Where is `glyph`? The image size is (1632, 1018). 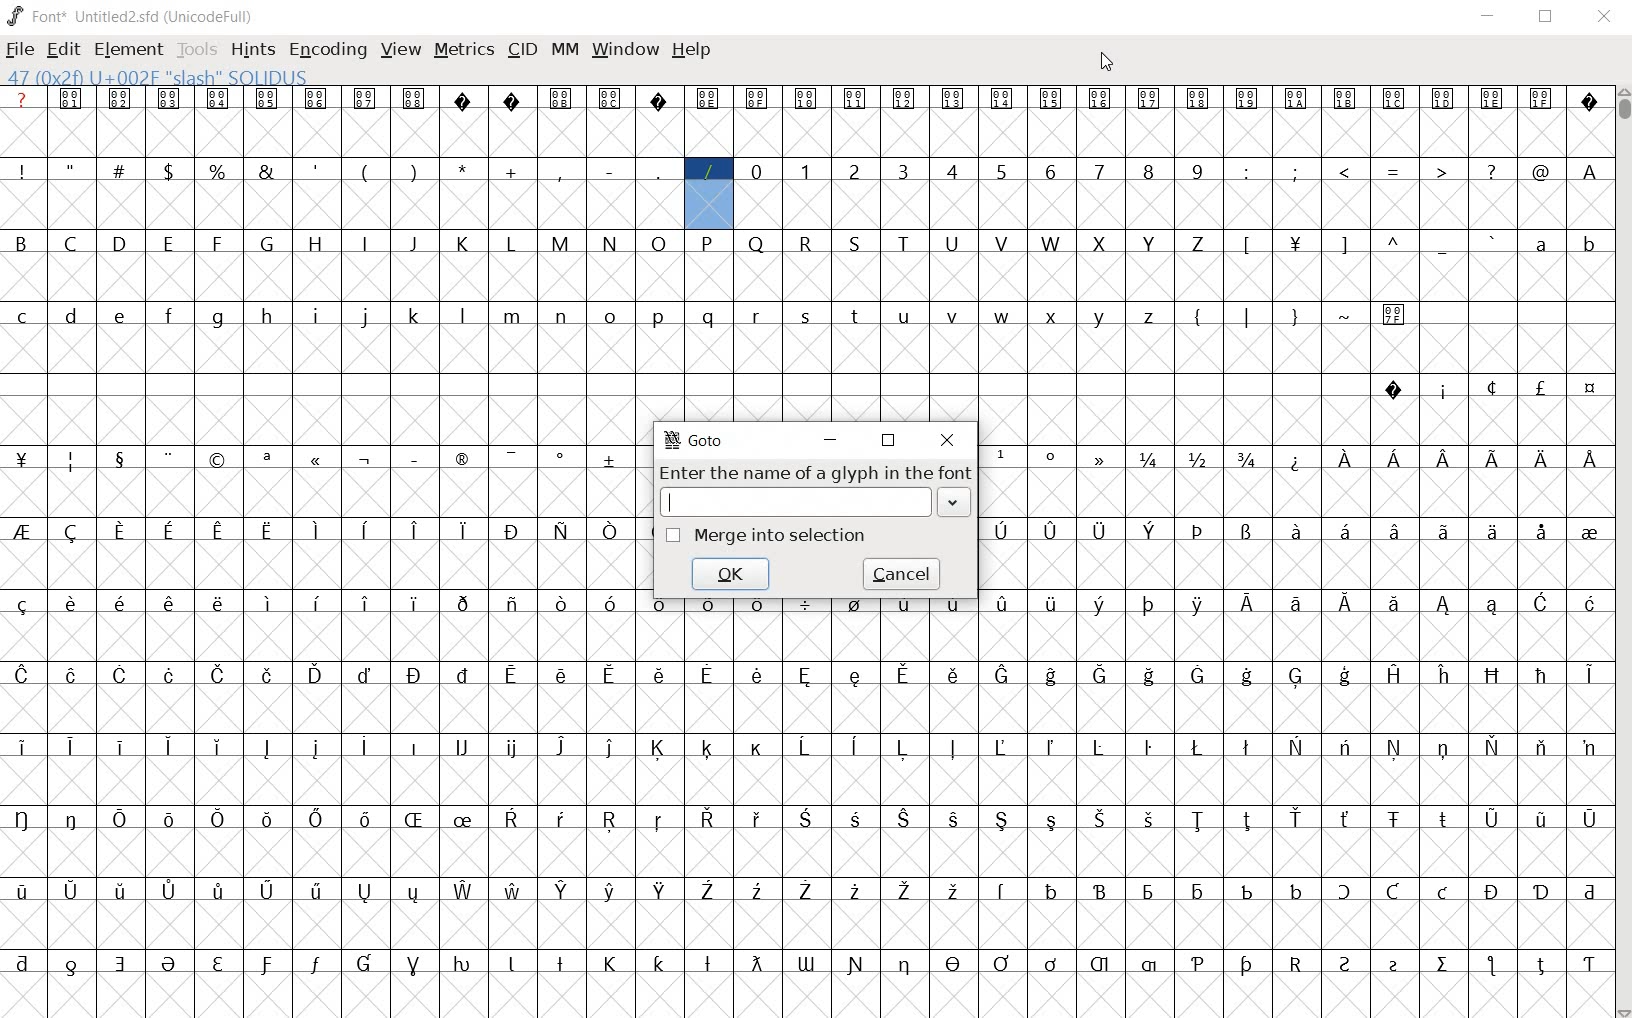
glyph is located at coordinates (316, 100).